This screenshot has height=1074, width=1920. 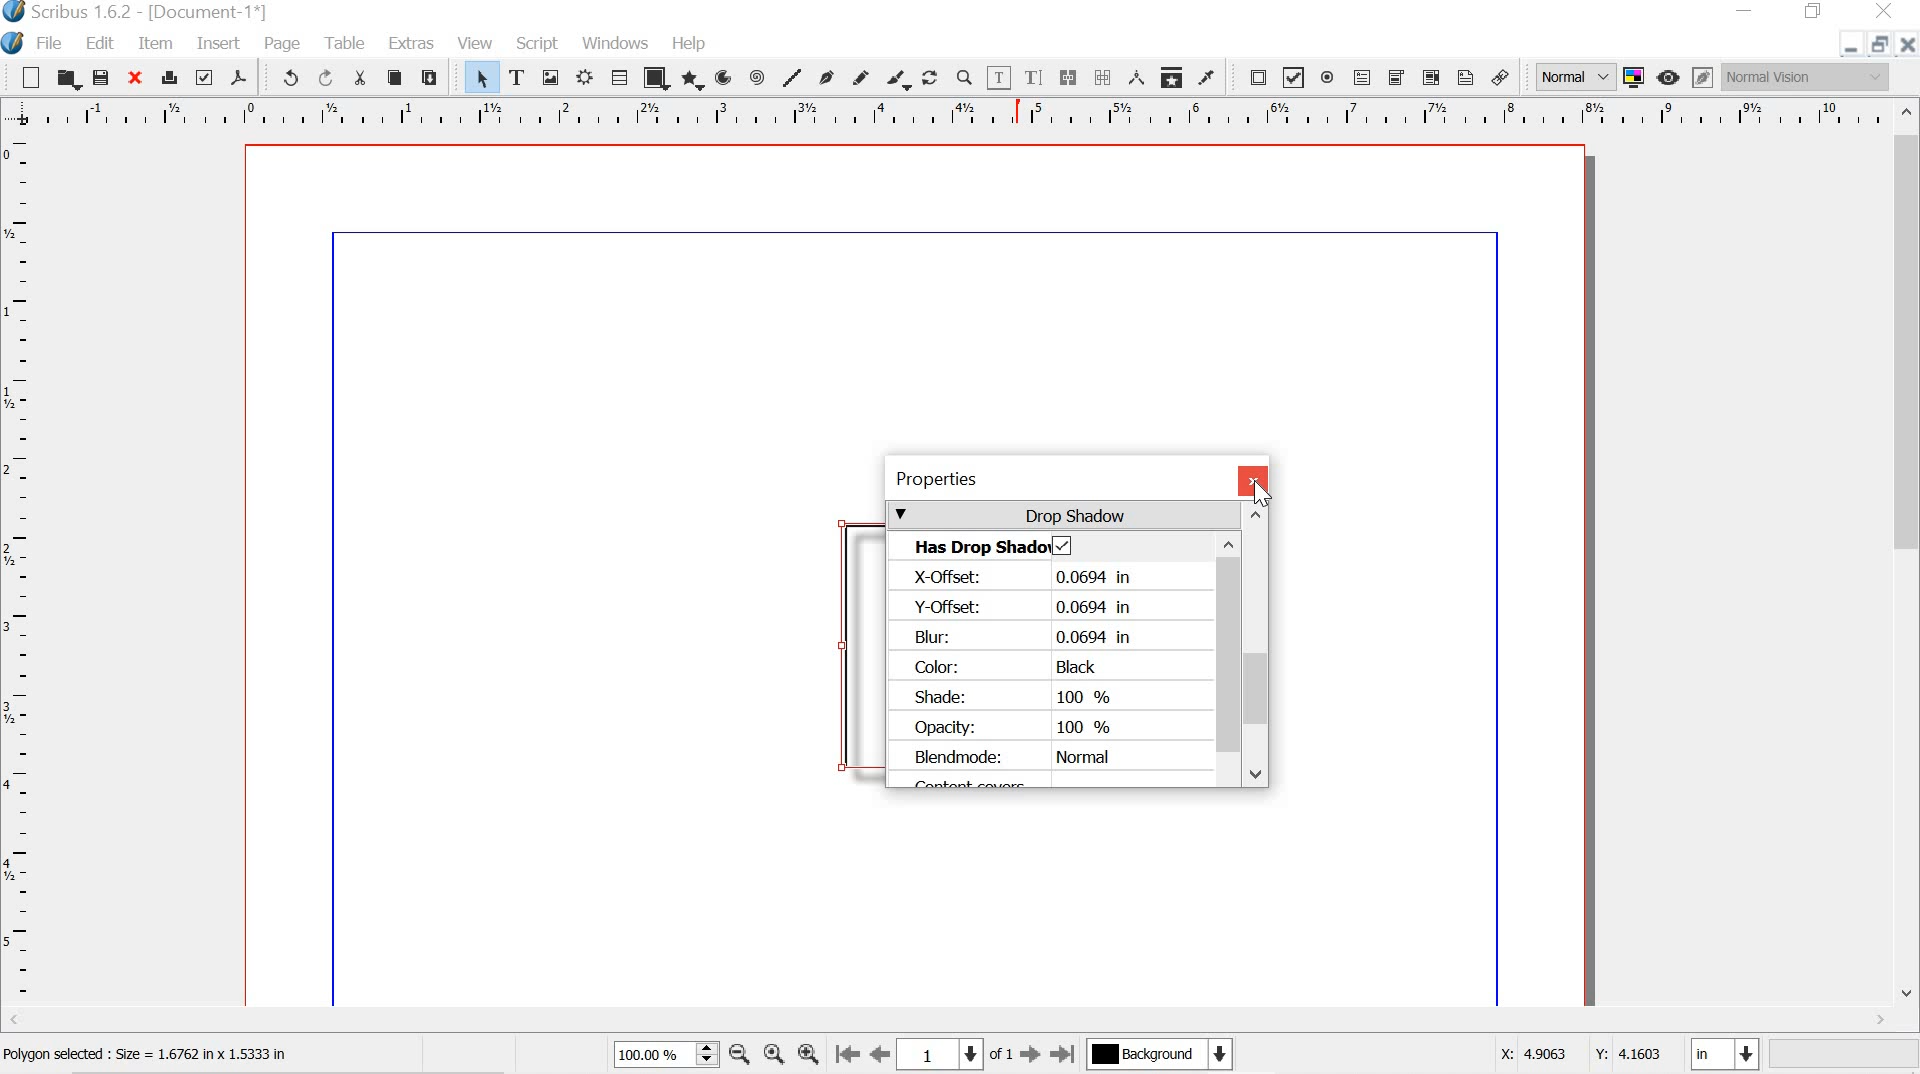 What do you see at coordinates (1010, 667) in the screenshot?
I see `Color: Black` at bounding box center [1010, 667].